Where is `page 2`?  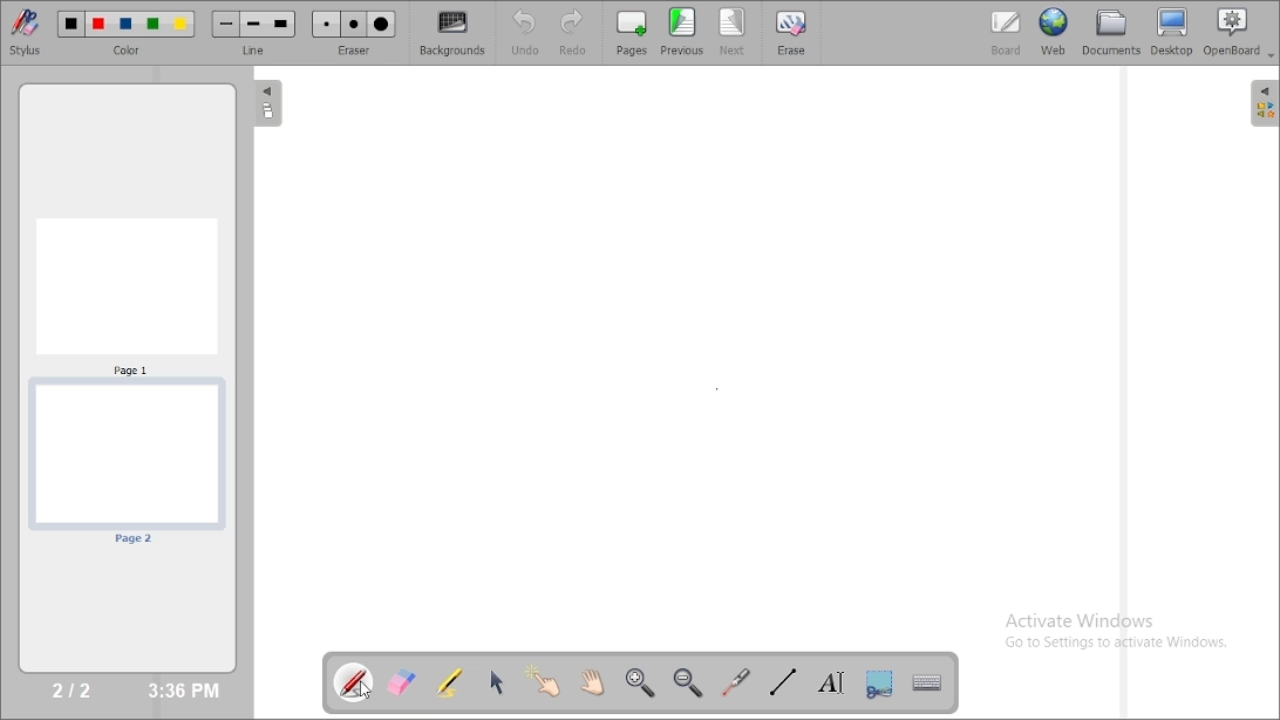
page 2 is located at coordinates (126, 464).